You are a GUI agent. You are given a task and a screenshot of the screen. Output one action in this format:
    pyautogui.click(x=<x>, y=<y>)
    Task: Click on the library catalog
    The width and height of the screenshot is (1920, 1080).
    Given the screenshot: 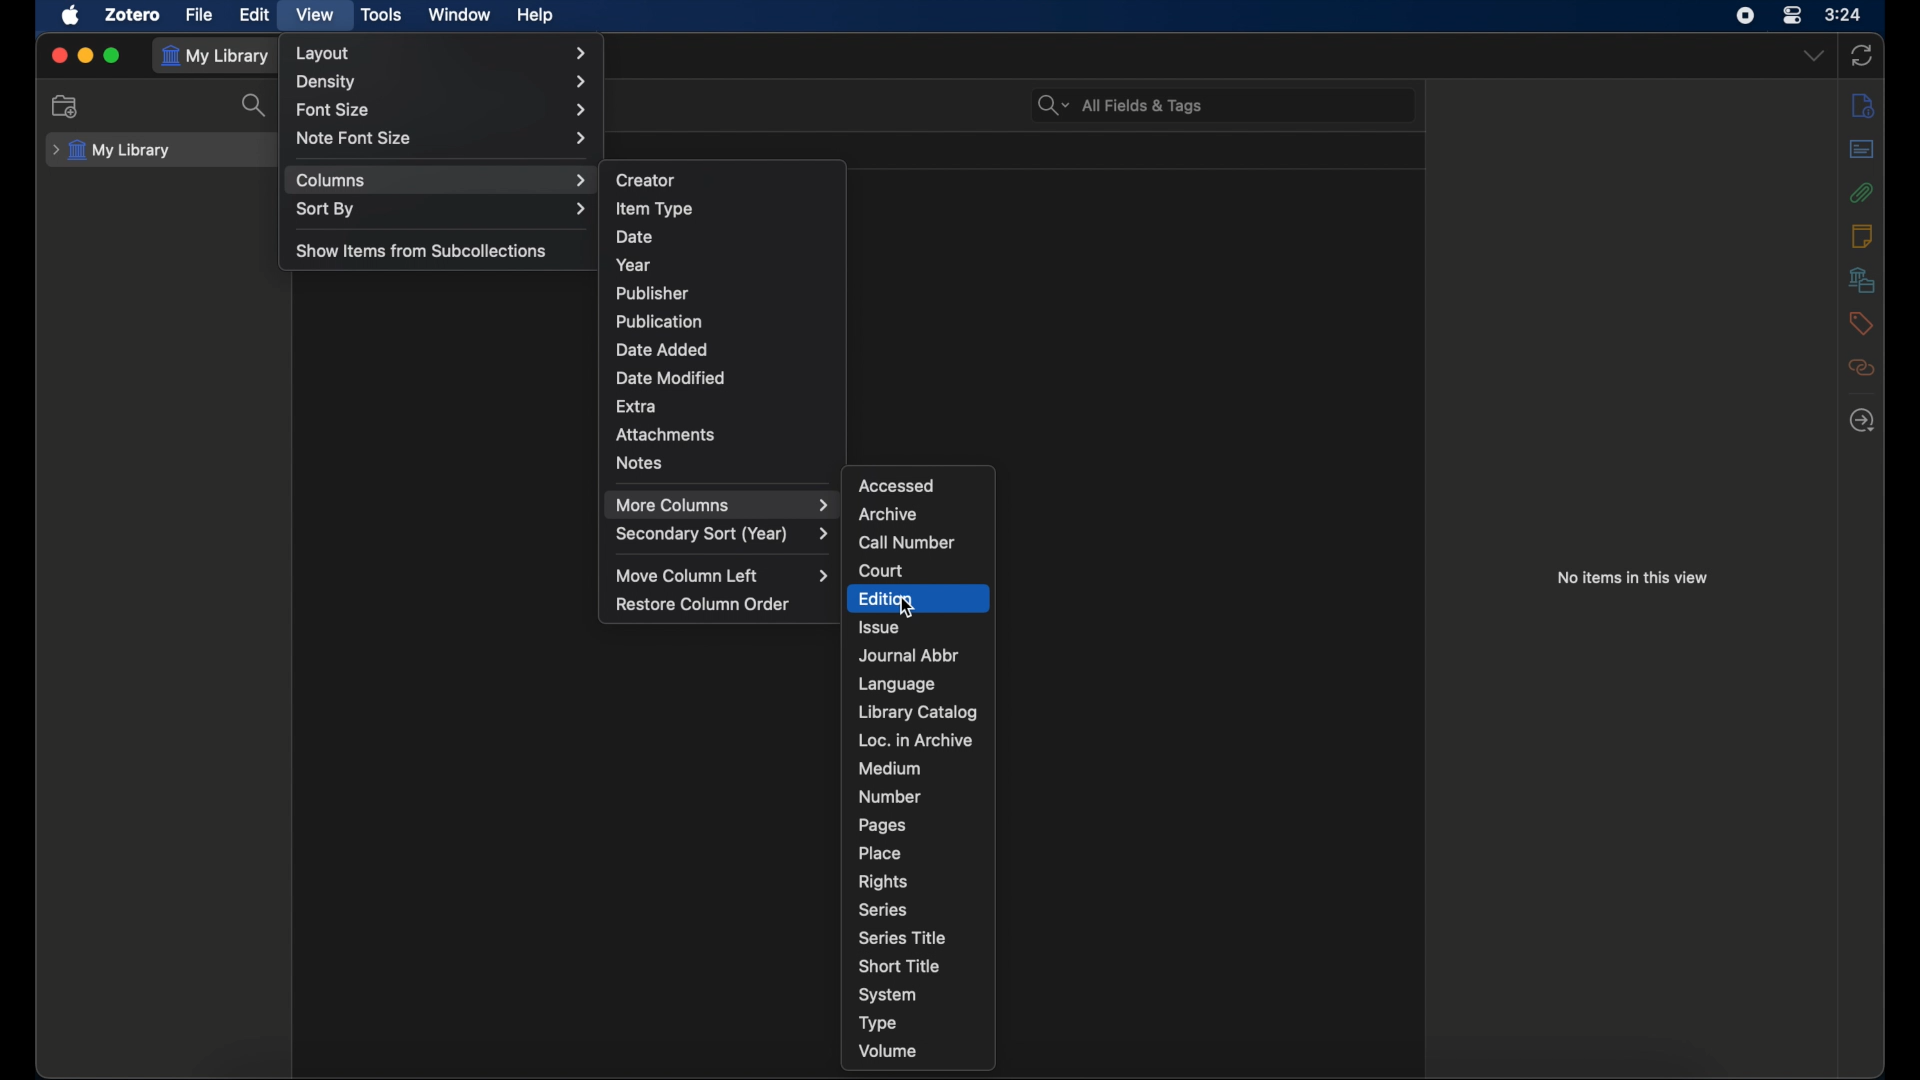 What is the action you would take?
    pyautogui.click(x=917, y=712)
    